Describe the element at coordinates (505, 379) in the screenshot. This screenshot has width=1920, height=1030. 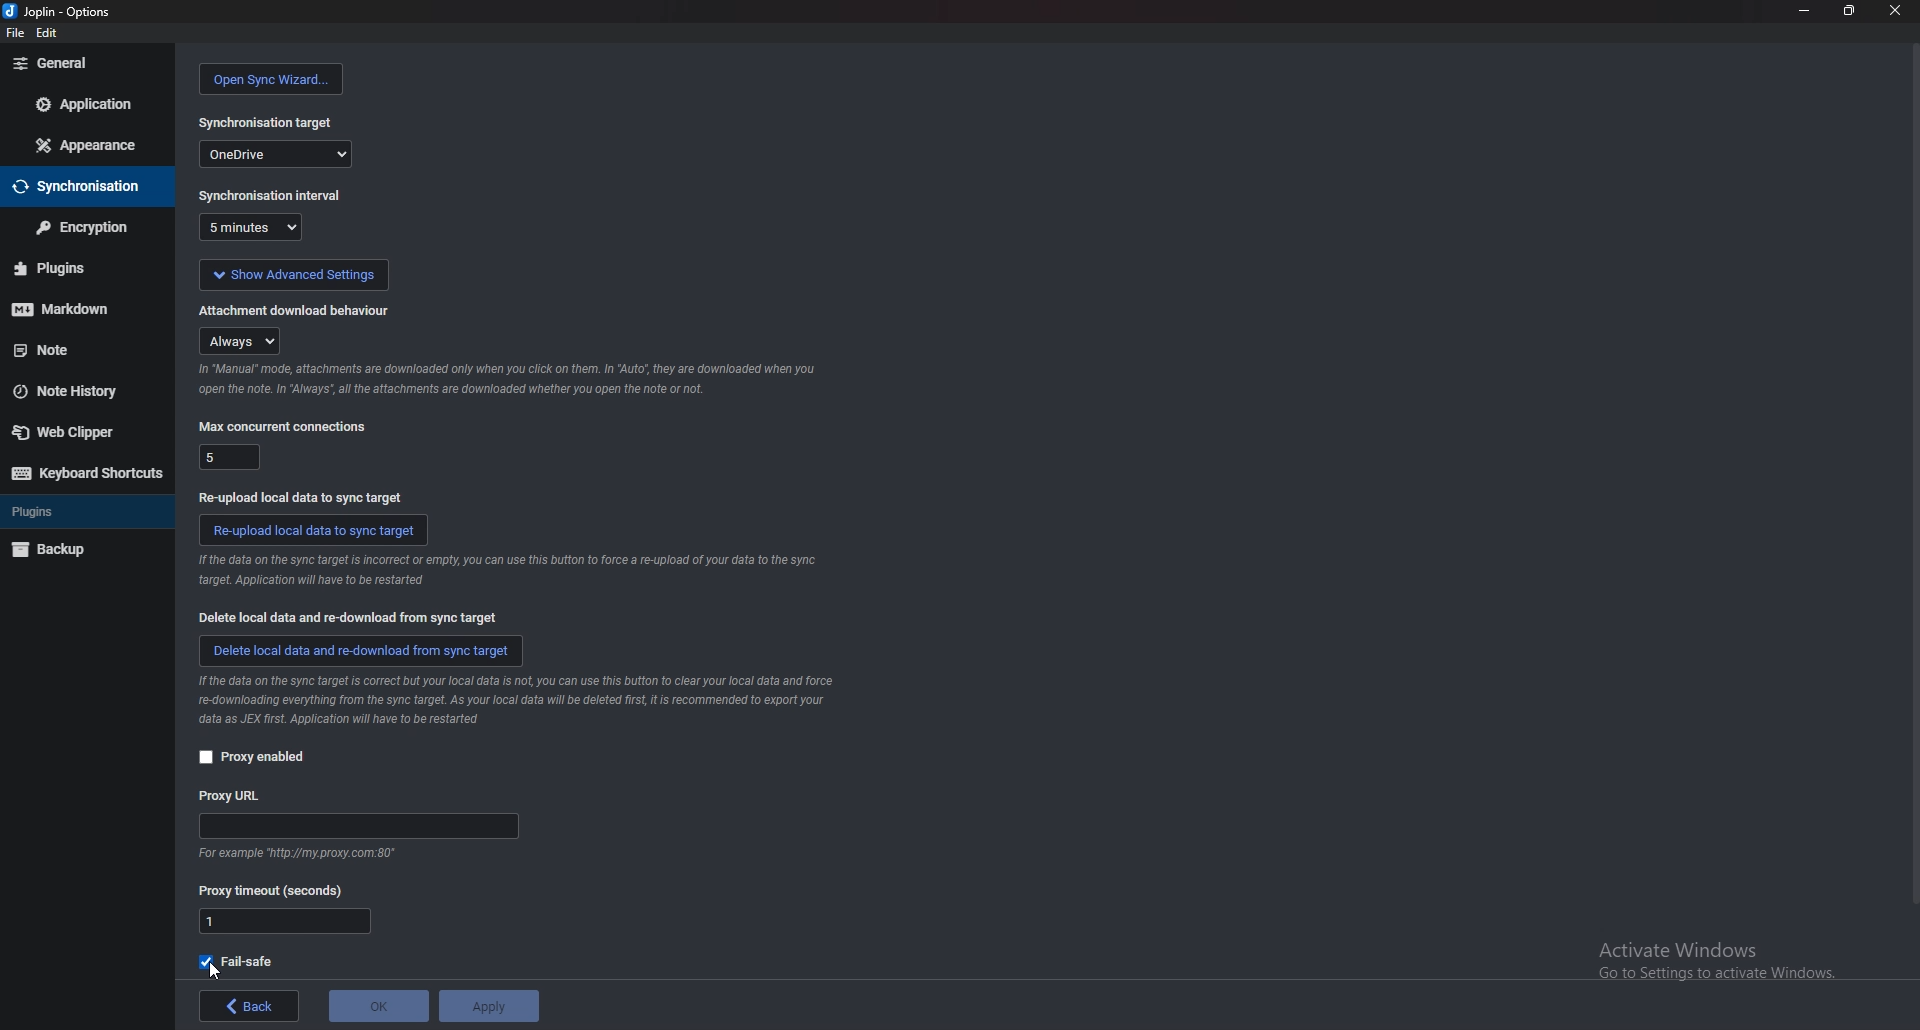
I see `info` at that location.